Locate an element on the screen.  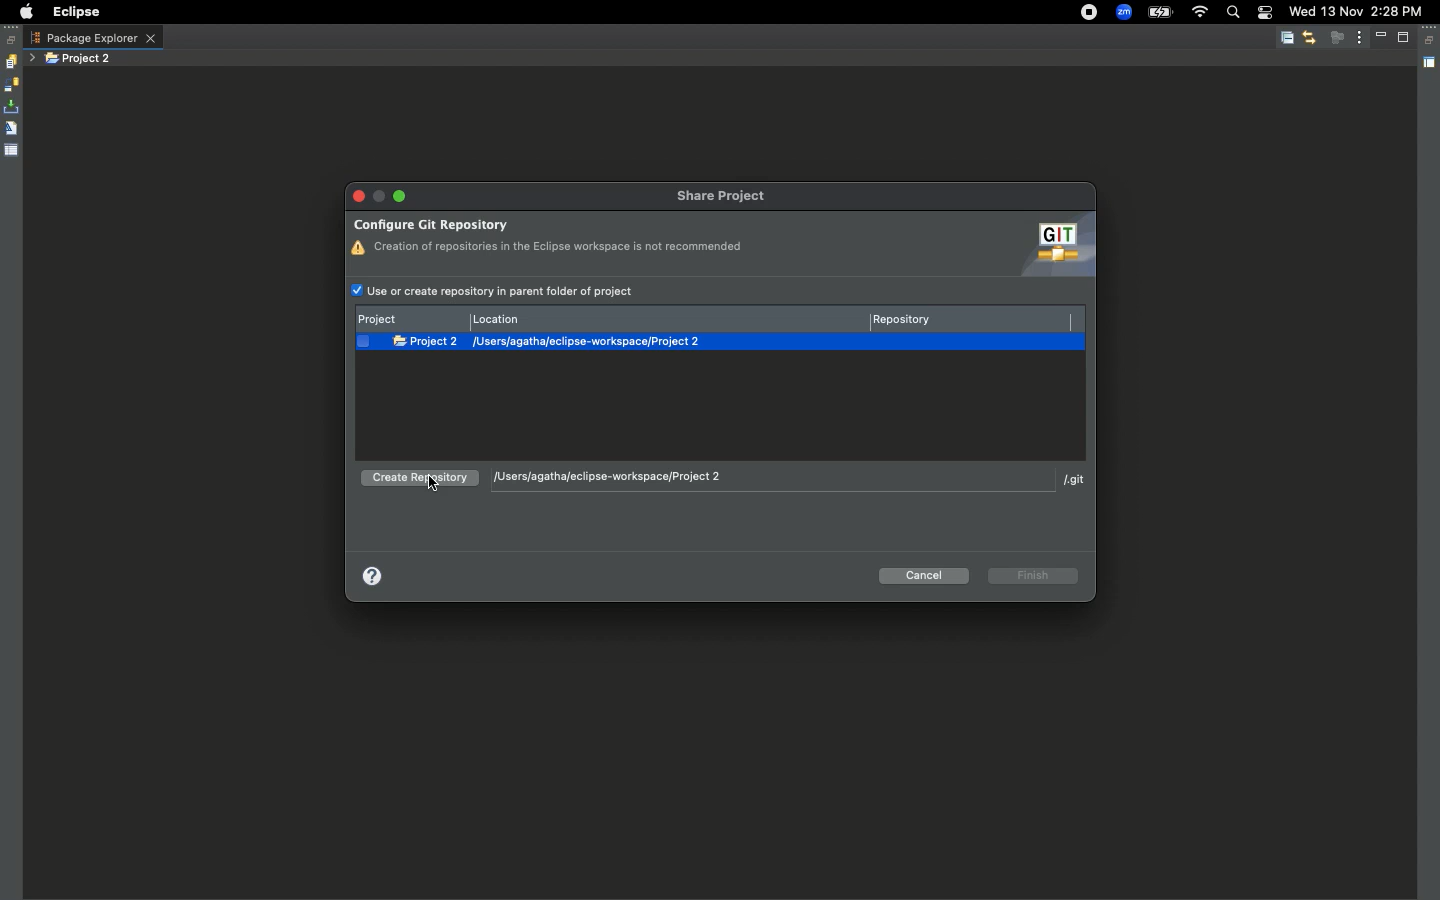
Apple logo is located at coordinates (23, 12).